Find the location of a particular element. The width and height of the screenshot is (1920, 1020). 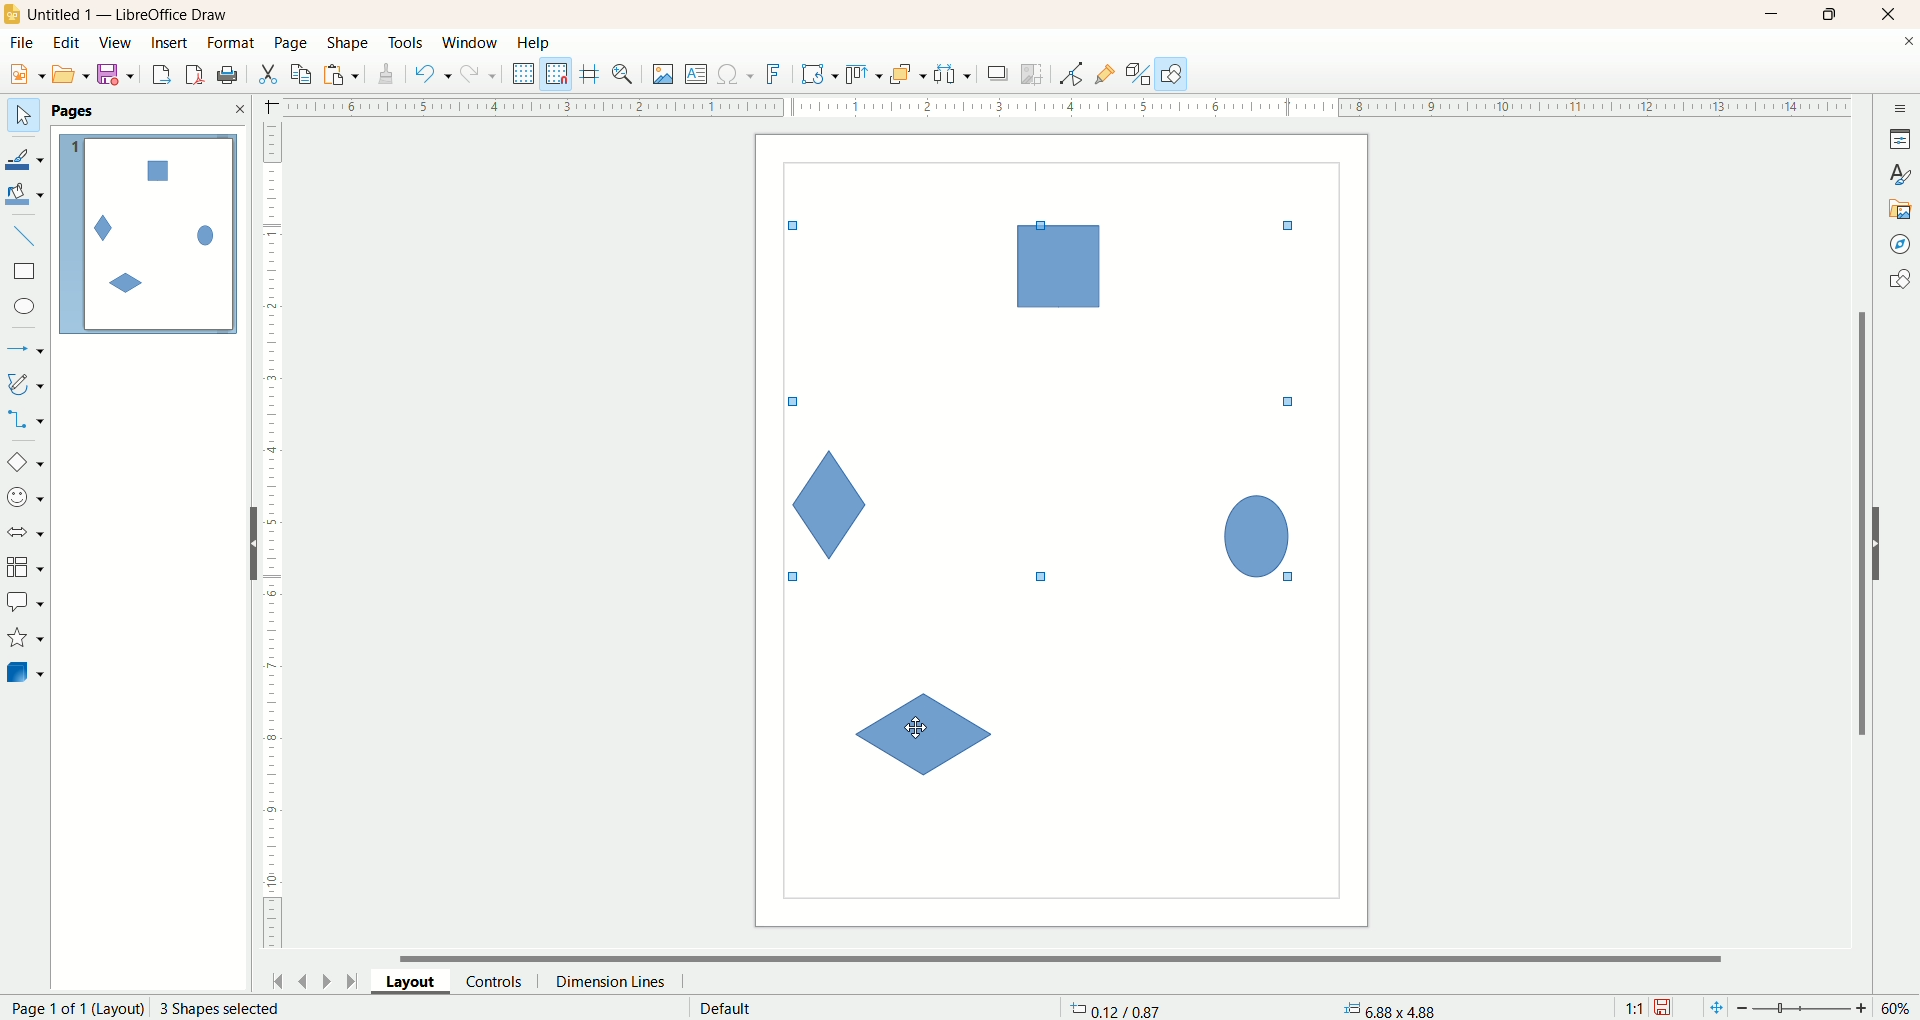

page1 is located at coordinates (149, 234).